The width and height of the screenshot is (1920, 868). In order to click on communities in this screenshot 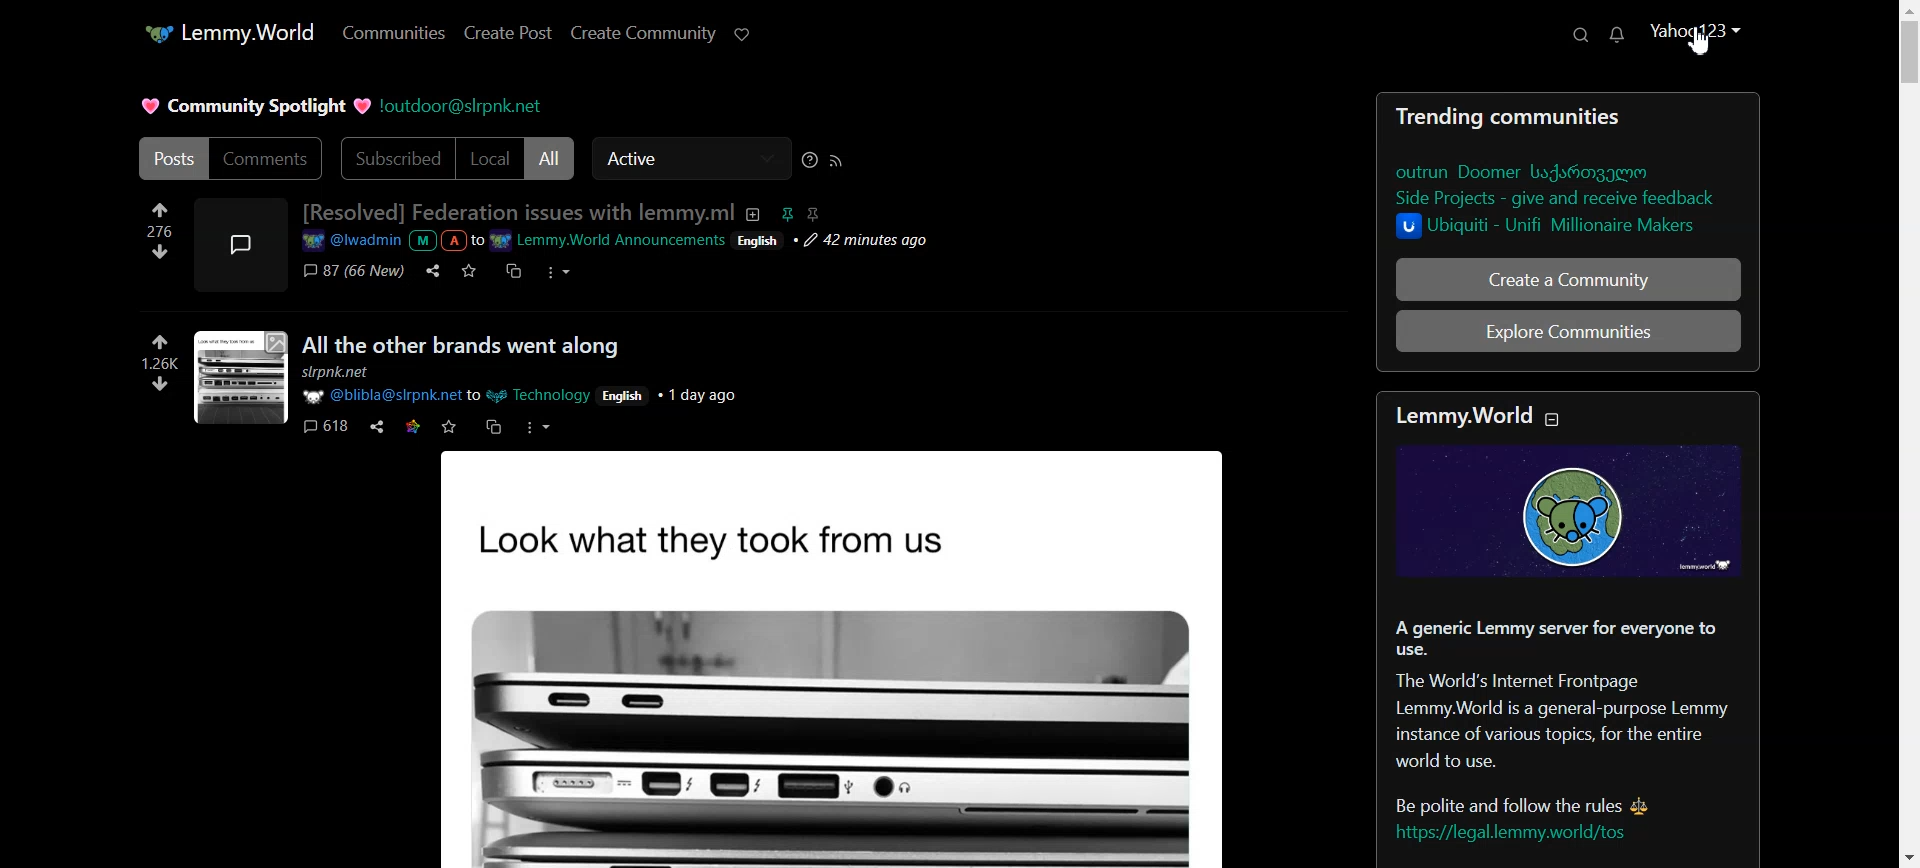, I will do `click(1563, 118)`.